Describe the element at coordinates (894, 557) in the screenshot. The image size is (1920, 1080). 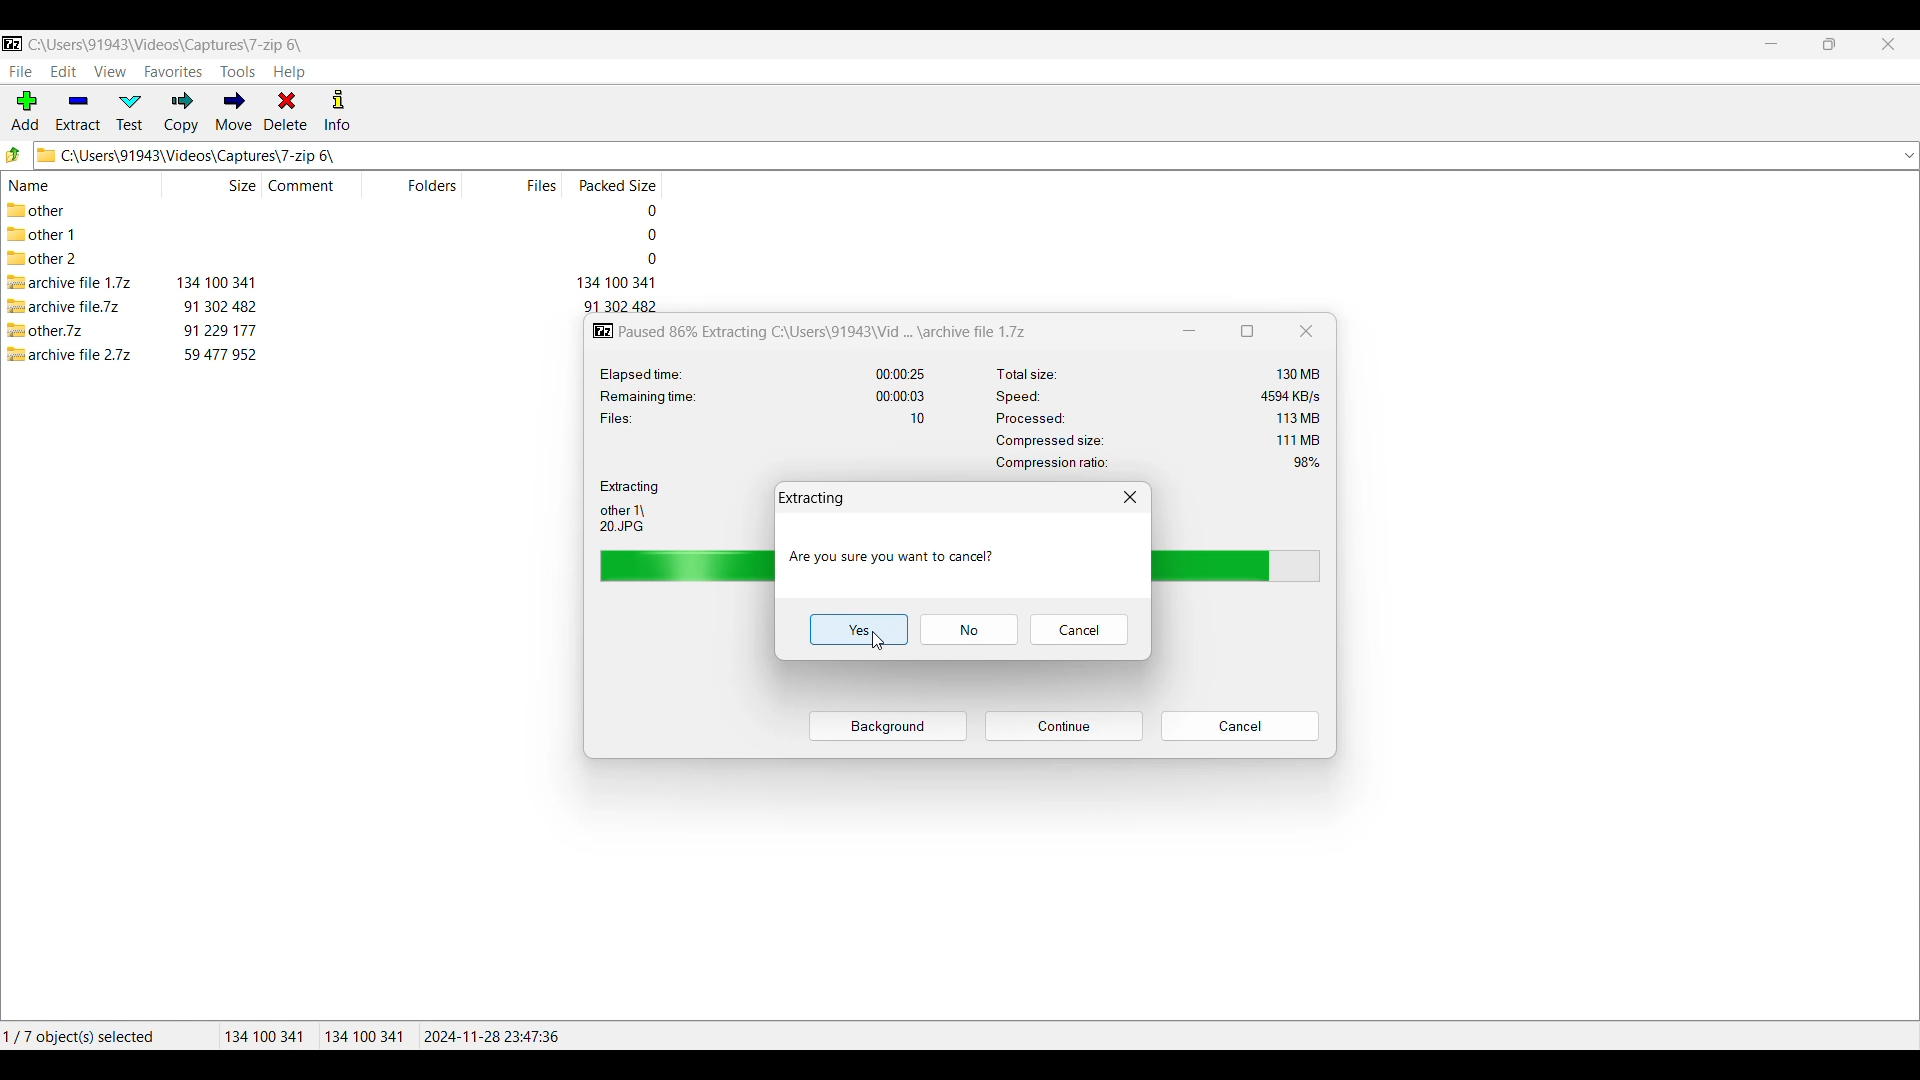
I see `Are you sure you want to cancel?` at that location.